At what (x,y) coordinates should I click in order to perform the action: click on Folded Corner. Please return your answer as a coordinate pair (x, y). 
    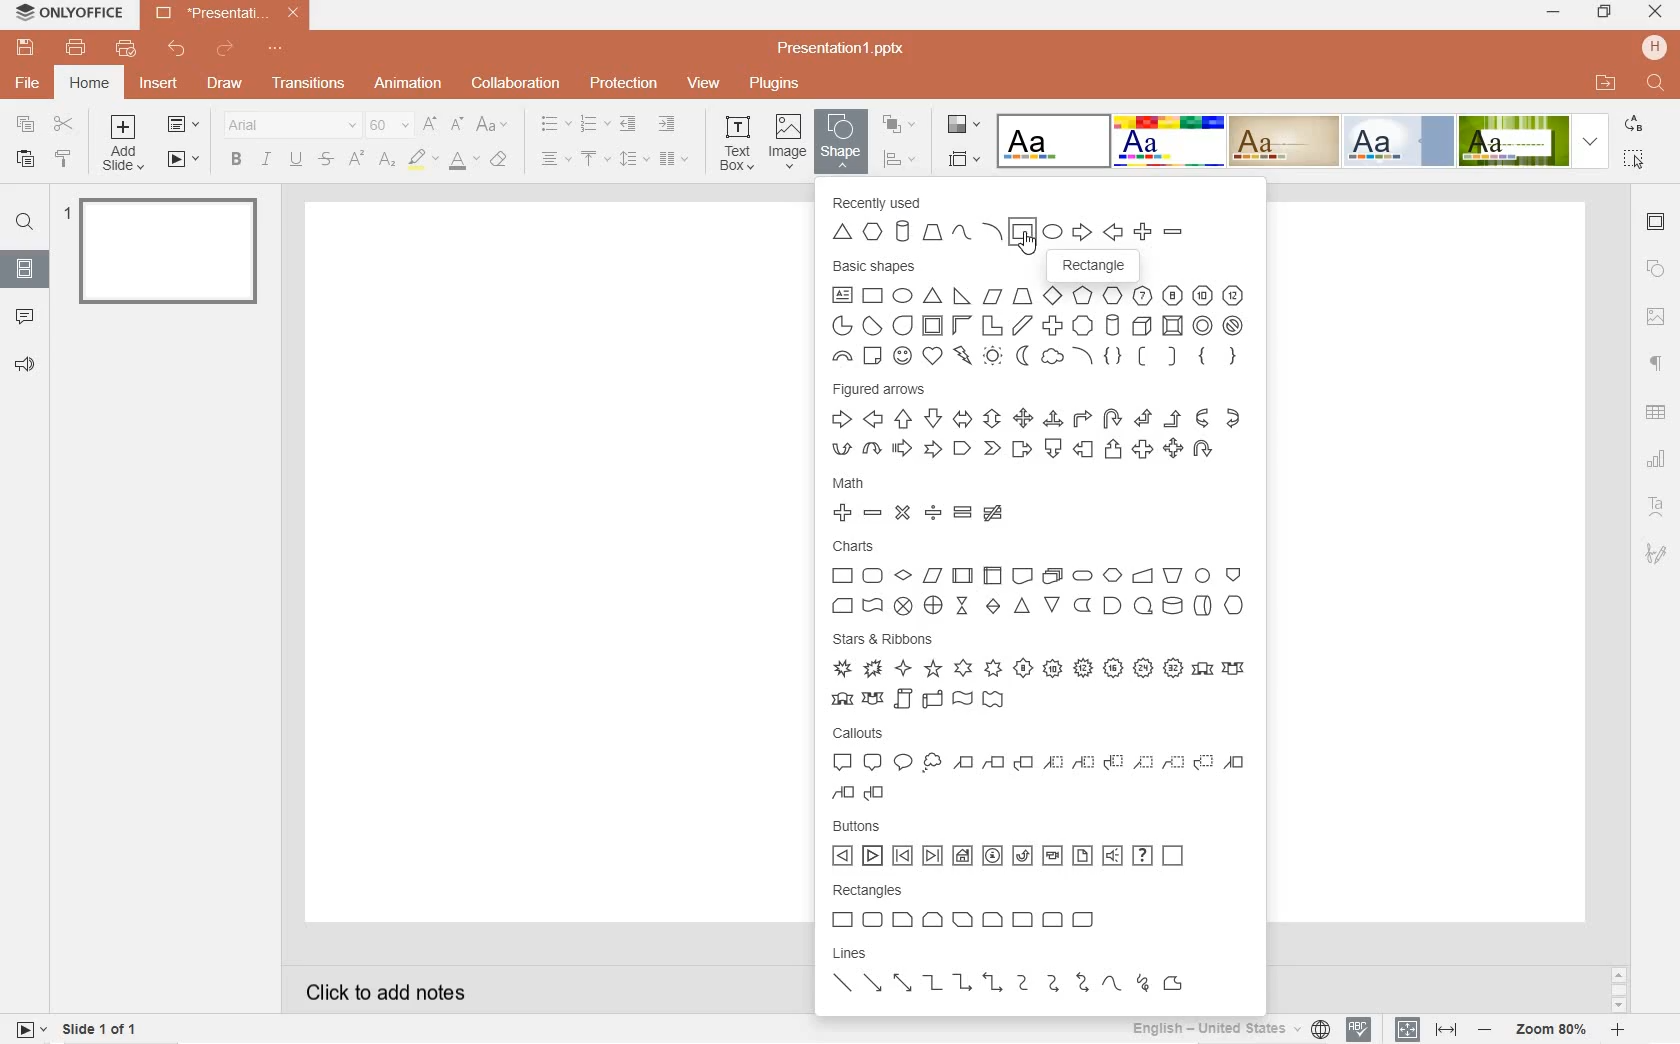
    Looking at the image, I should click on (873, 356).